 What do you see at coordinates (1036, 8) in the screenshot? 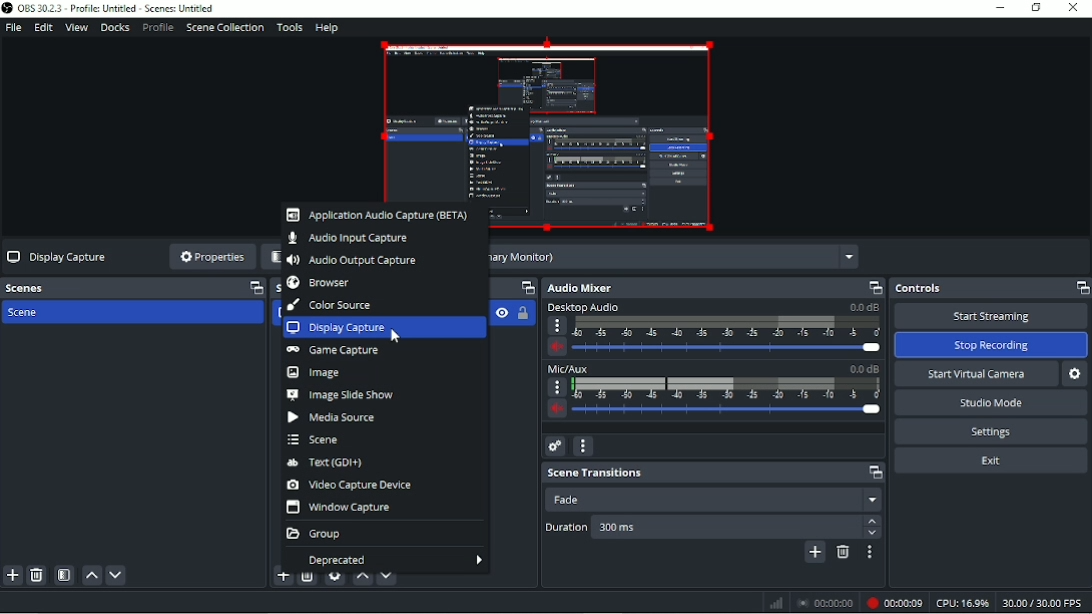
I see `Restore down` at bounding box center [1036, 8].